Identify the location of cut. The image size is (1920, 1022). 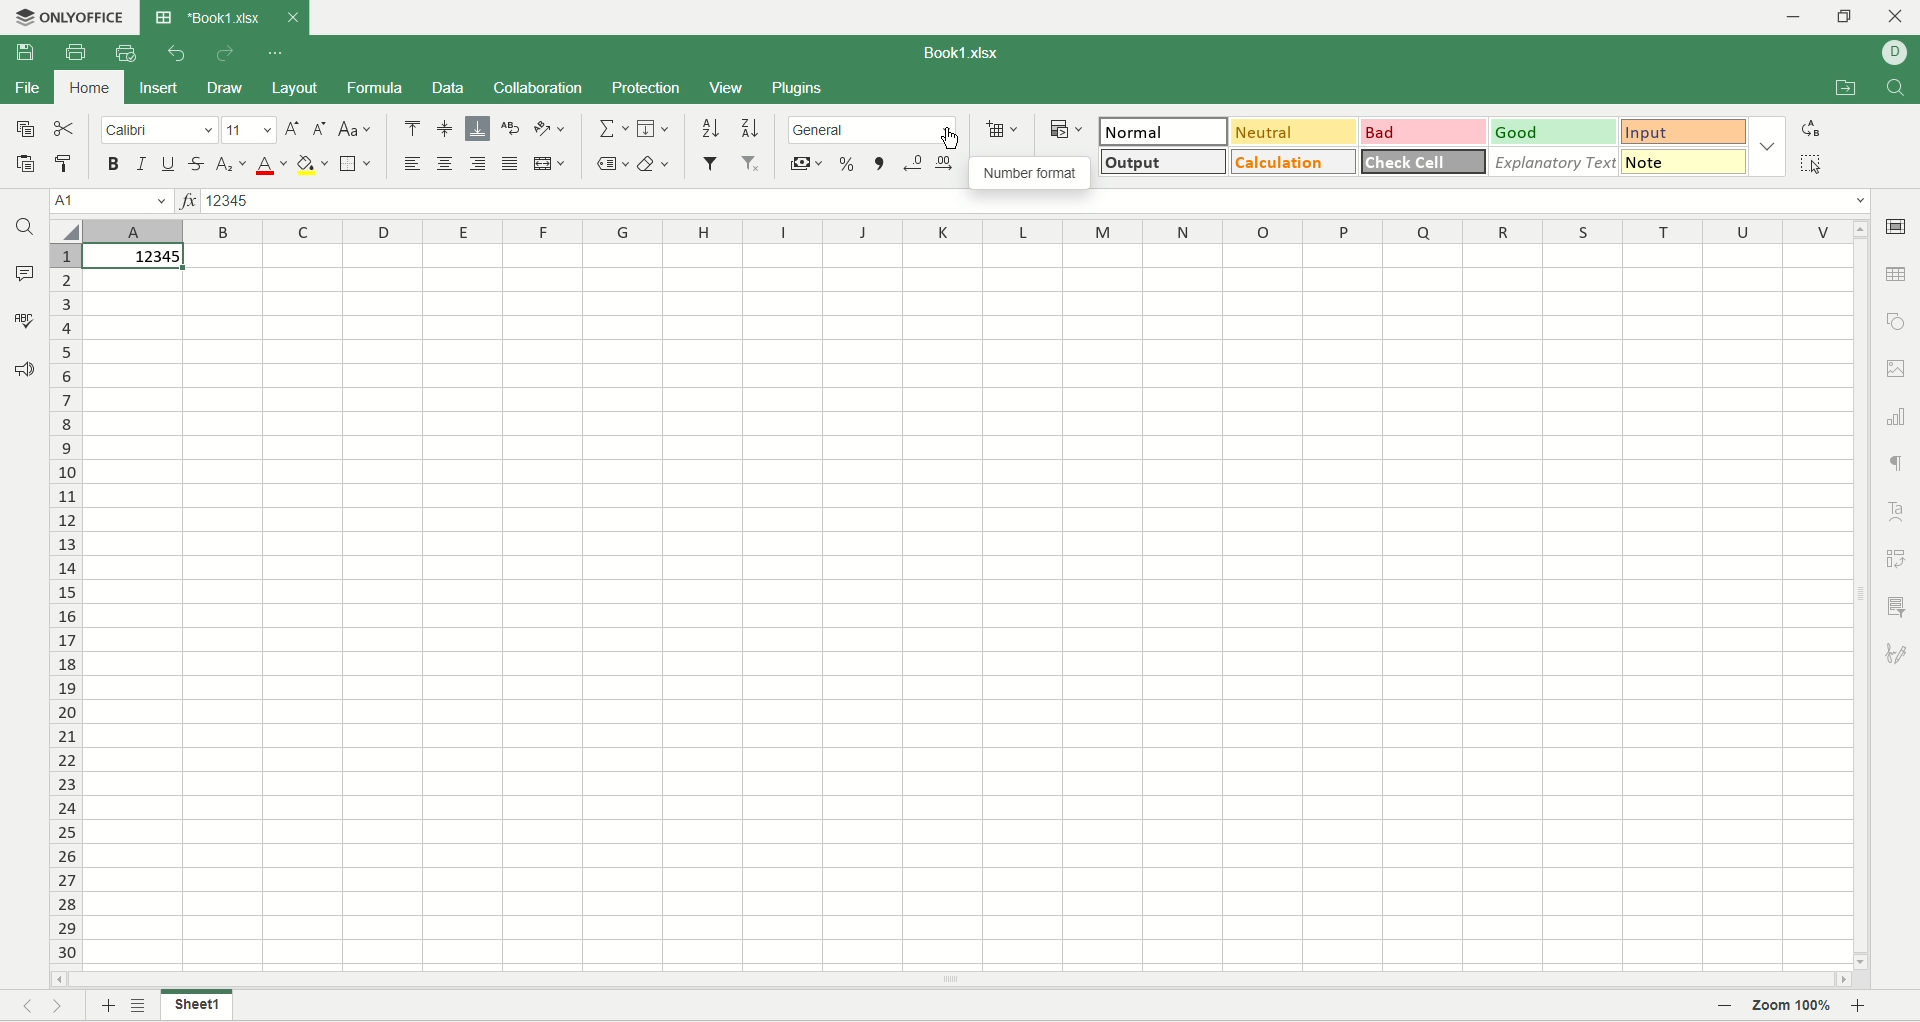
(64, 127).